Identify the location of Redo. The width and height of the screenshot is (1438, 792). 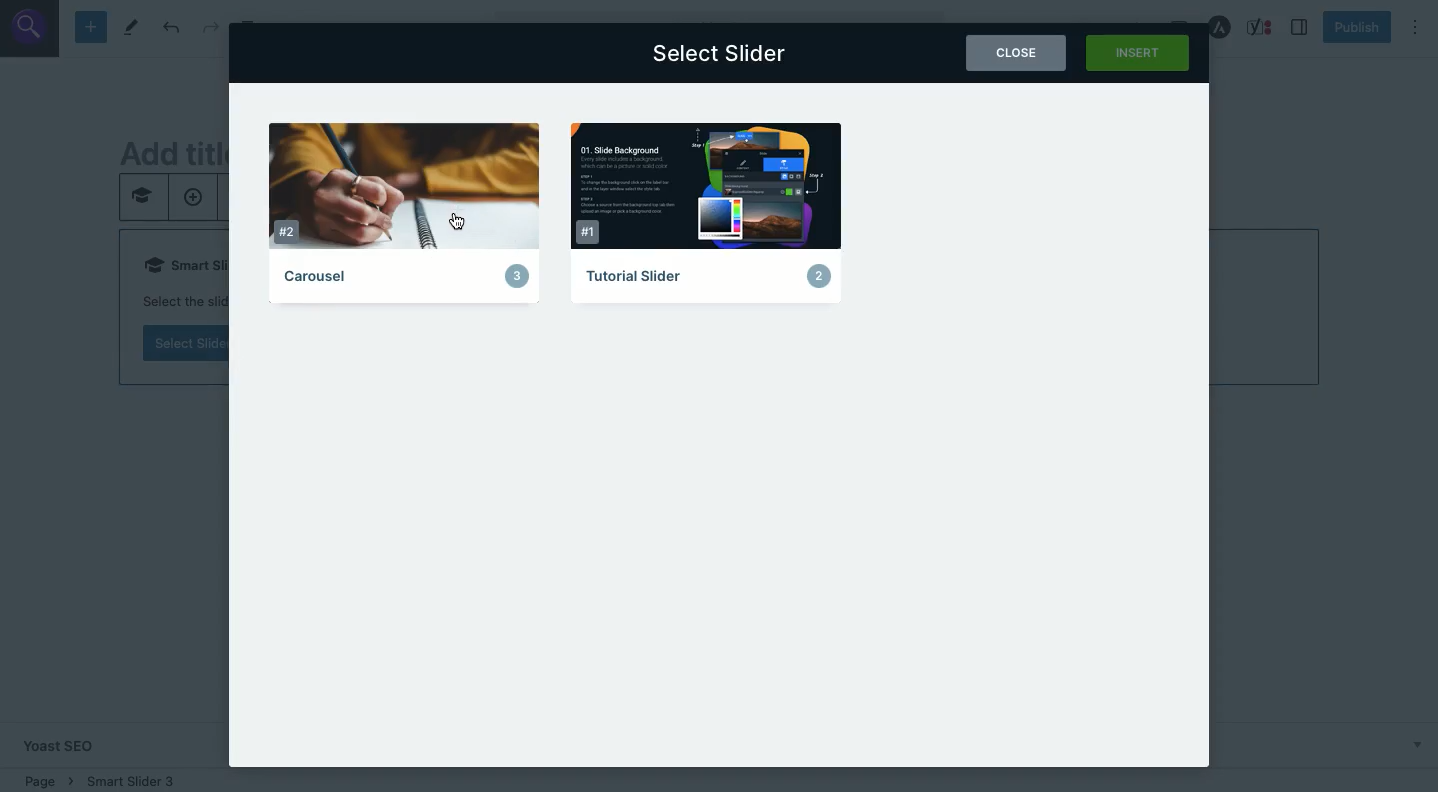
(210, 28).